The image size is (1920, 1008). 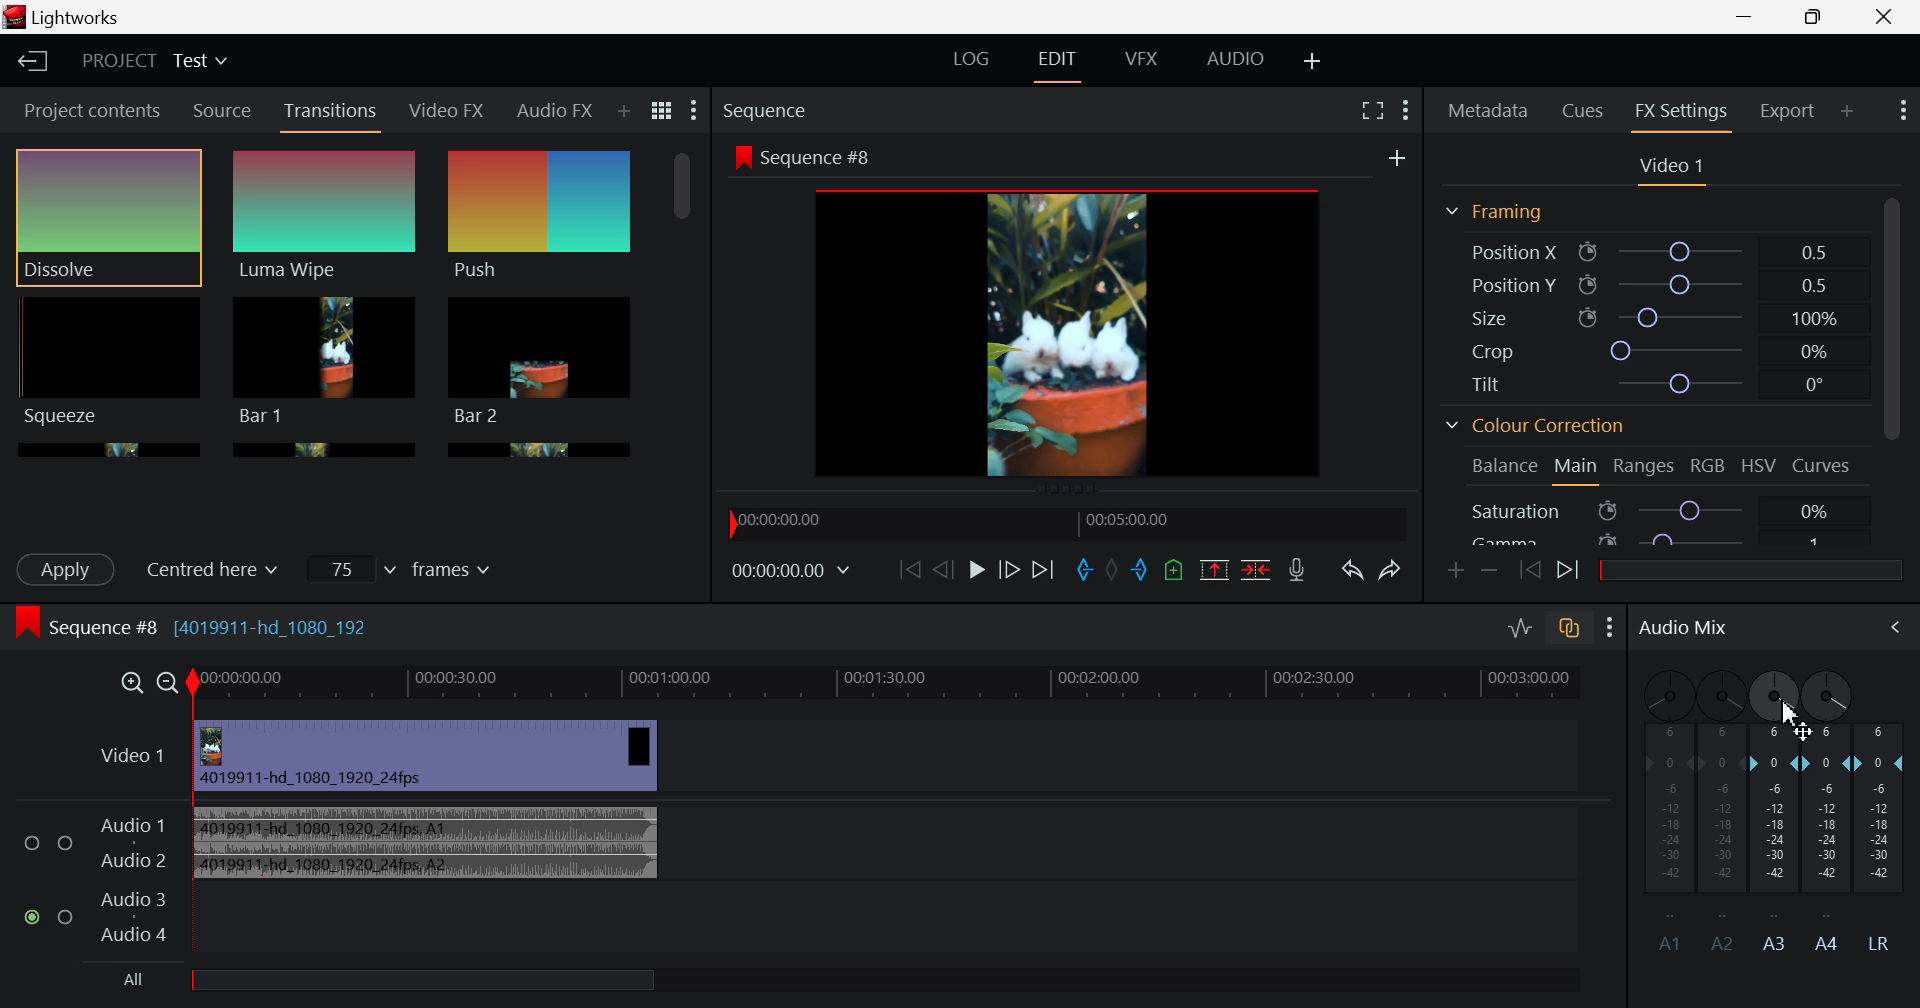 I want to click on A3 Channel Decibel Level, so click(x=1775, y=841).